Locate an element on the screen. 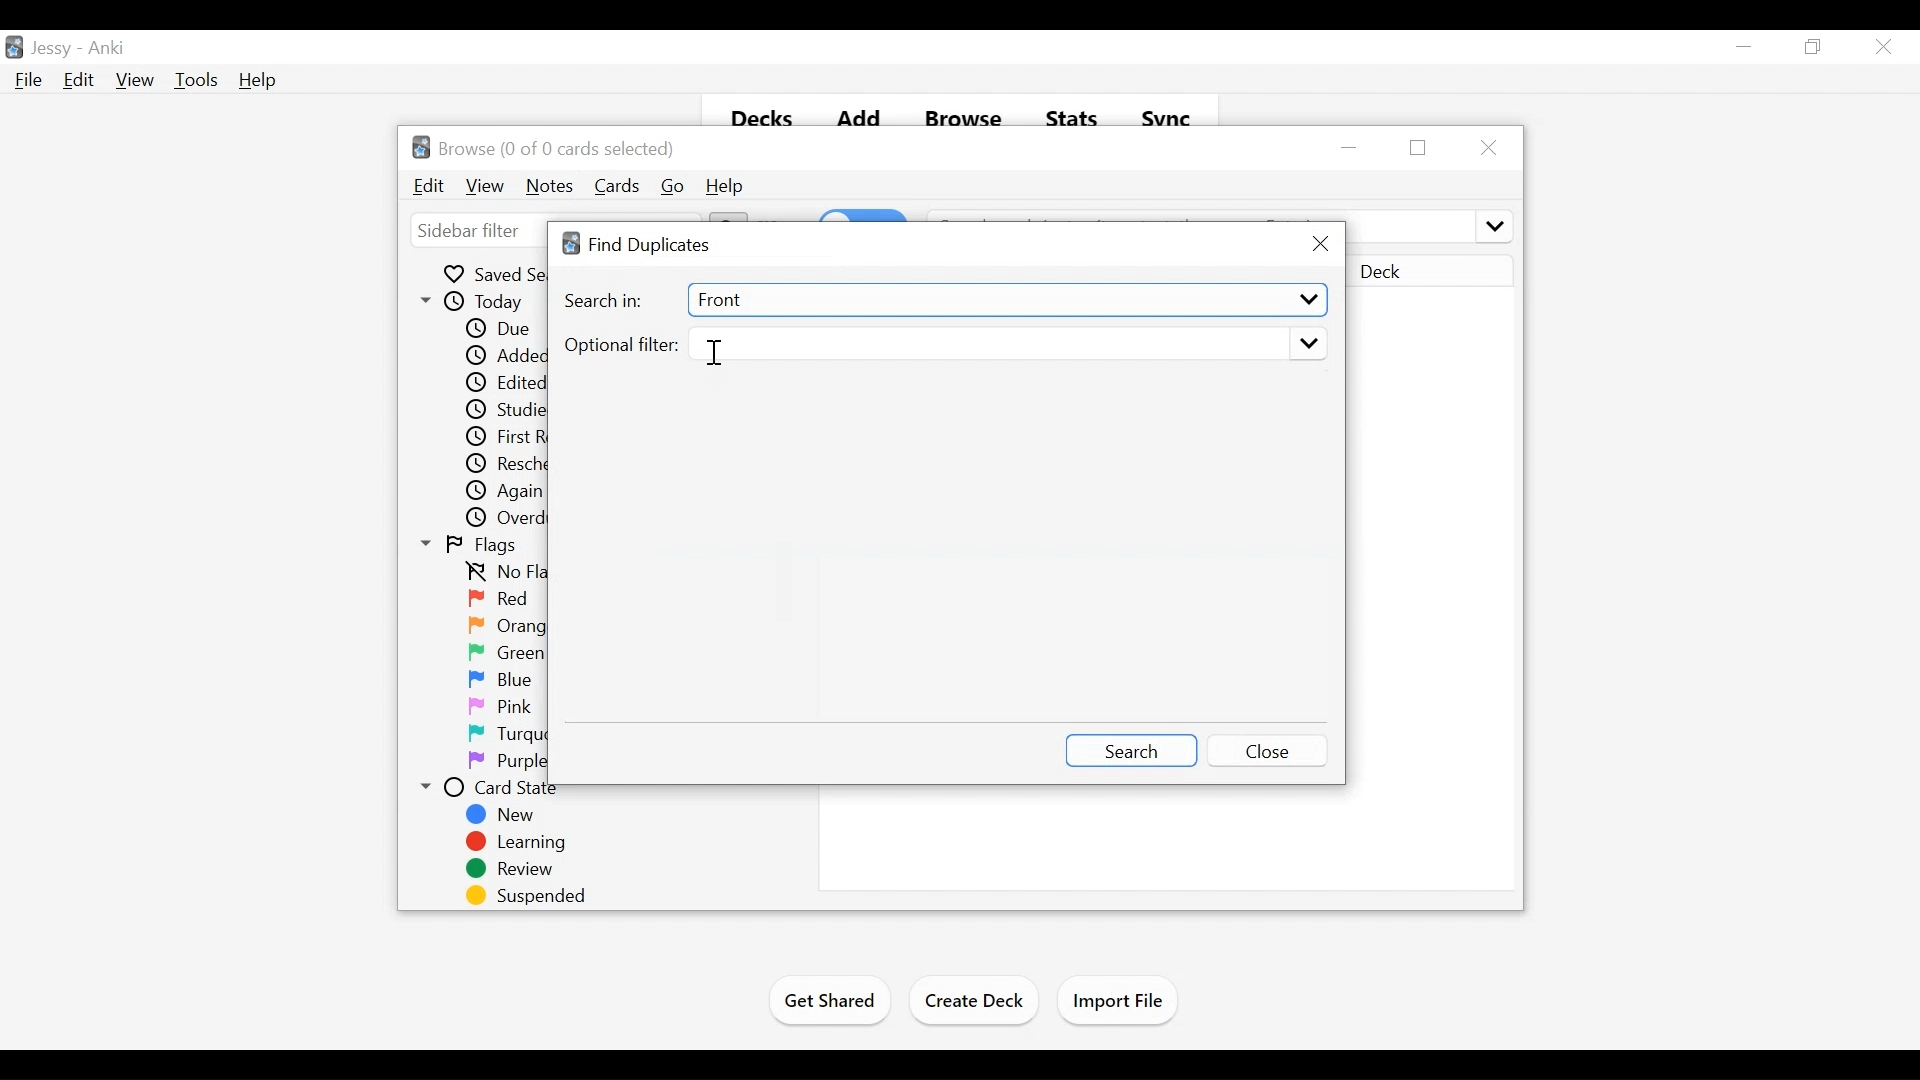  Sync is located at coordinates (1168, 115).